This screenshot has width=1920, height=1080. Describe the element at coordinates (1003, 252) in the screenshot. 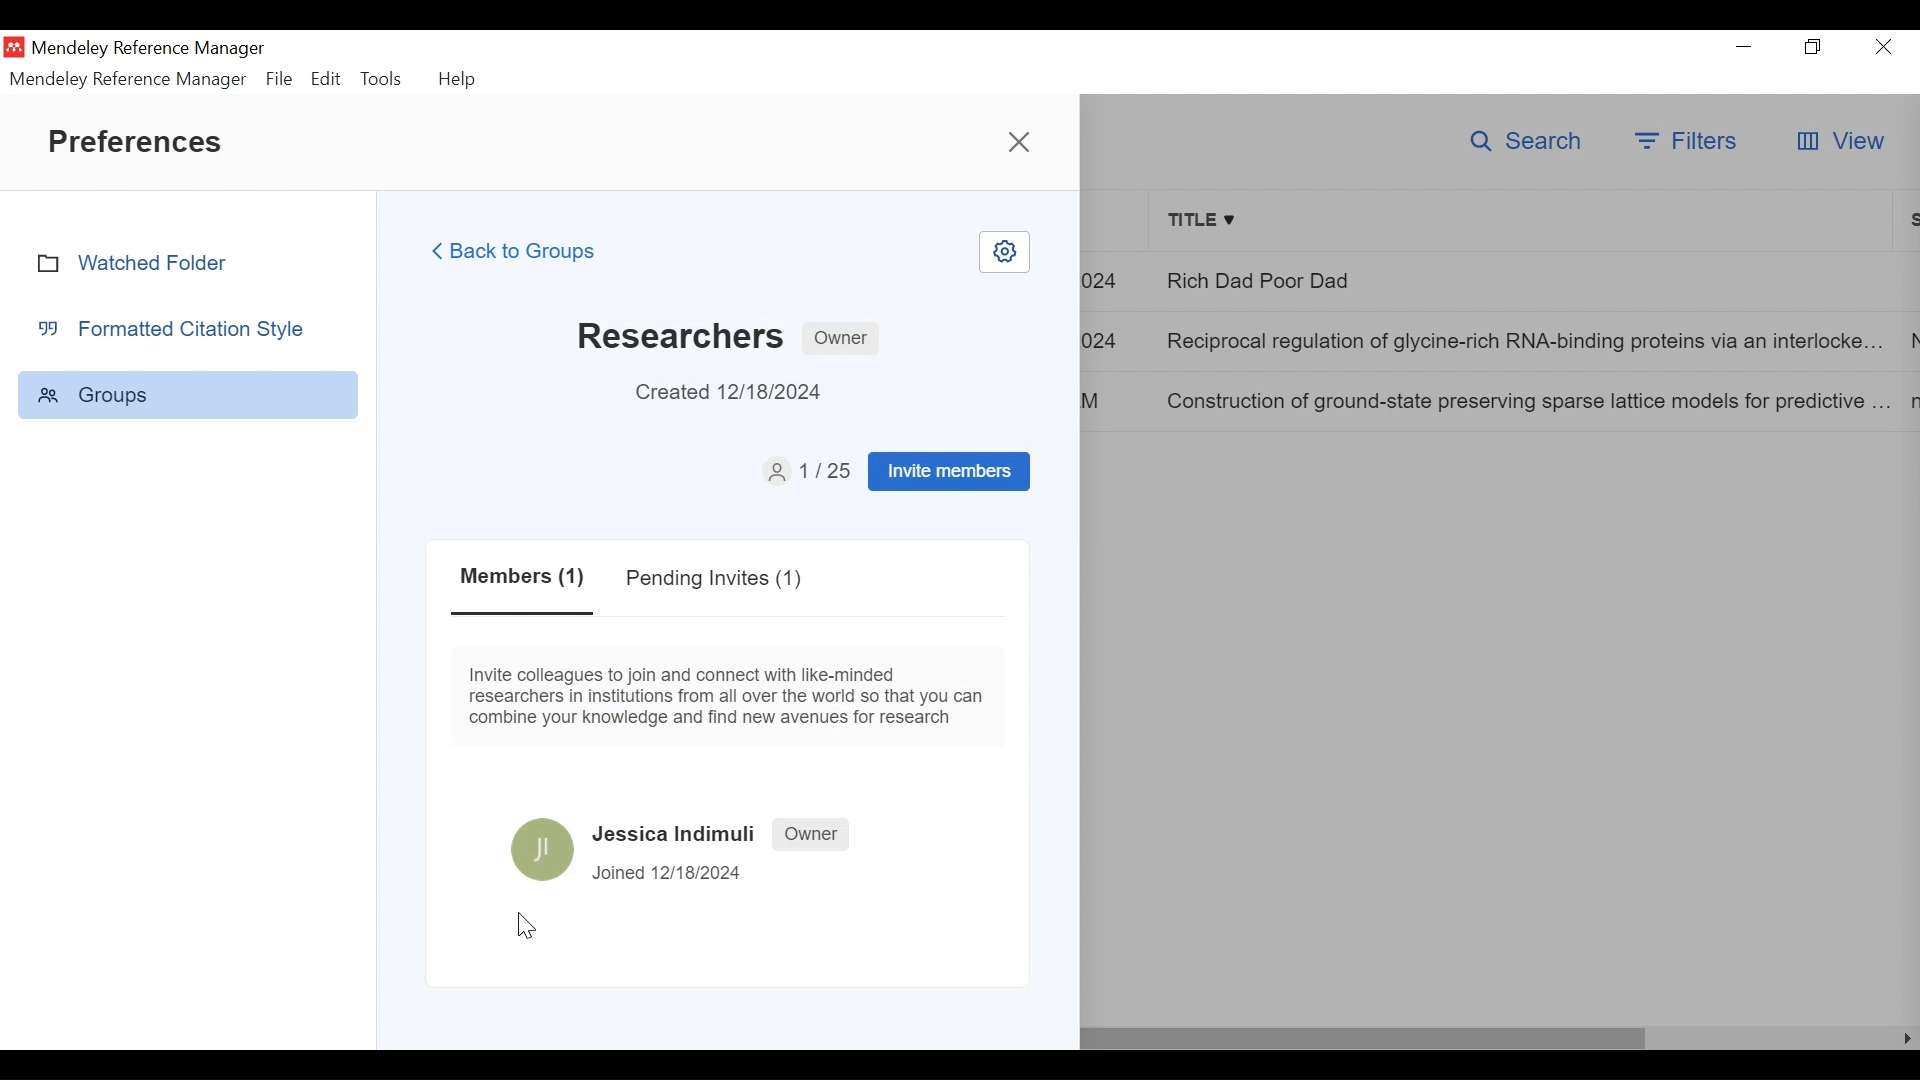

I see `Settings` at that location.